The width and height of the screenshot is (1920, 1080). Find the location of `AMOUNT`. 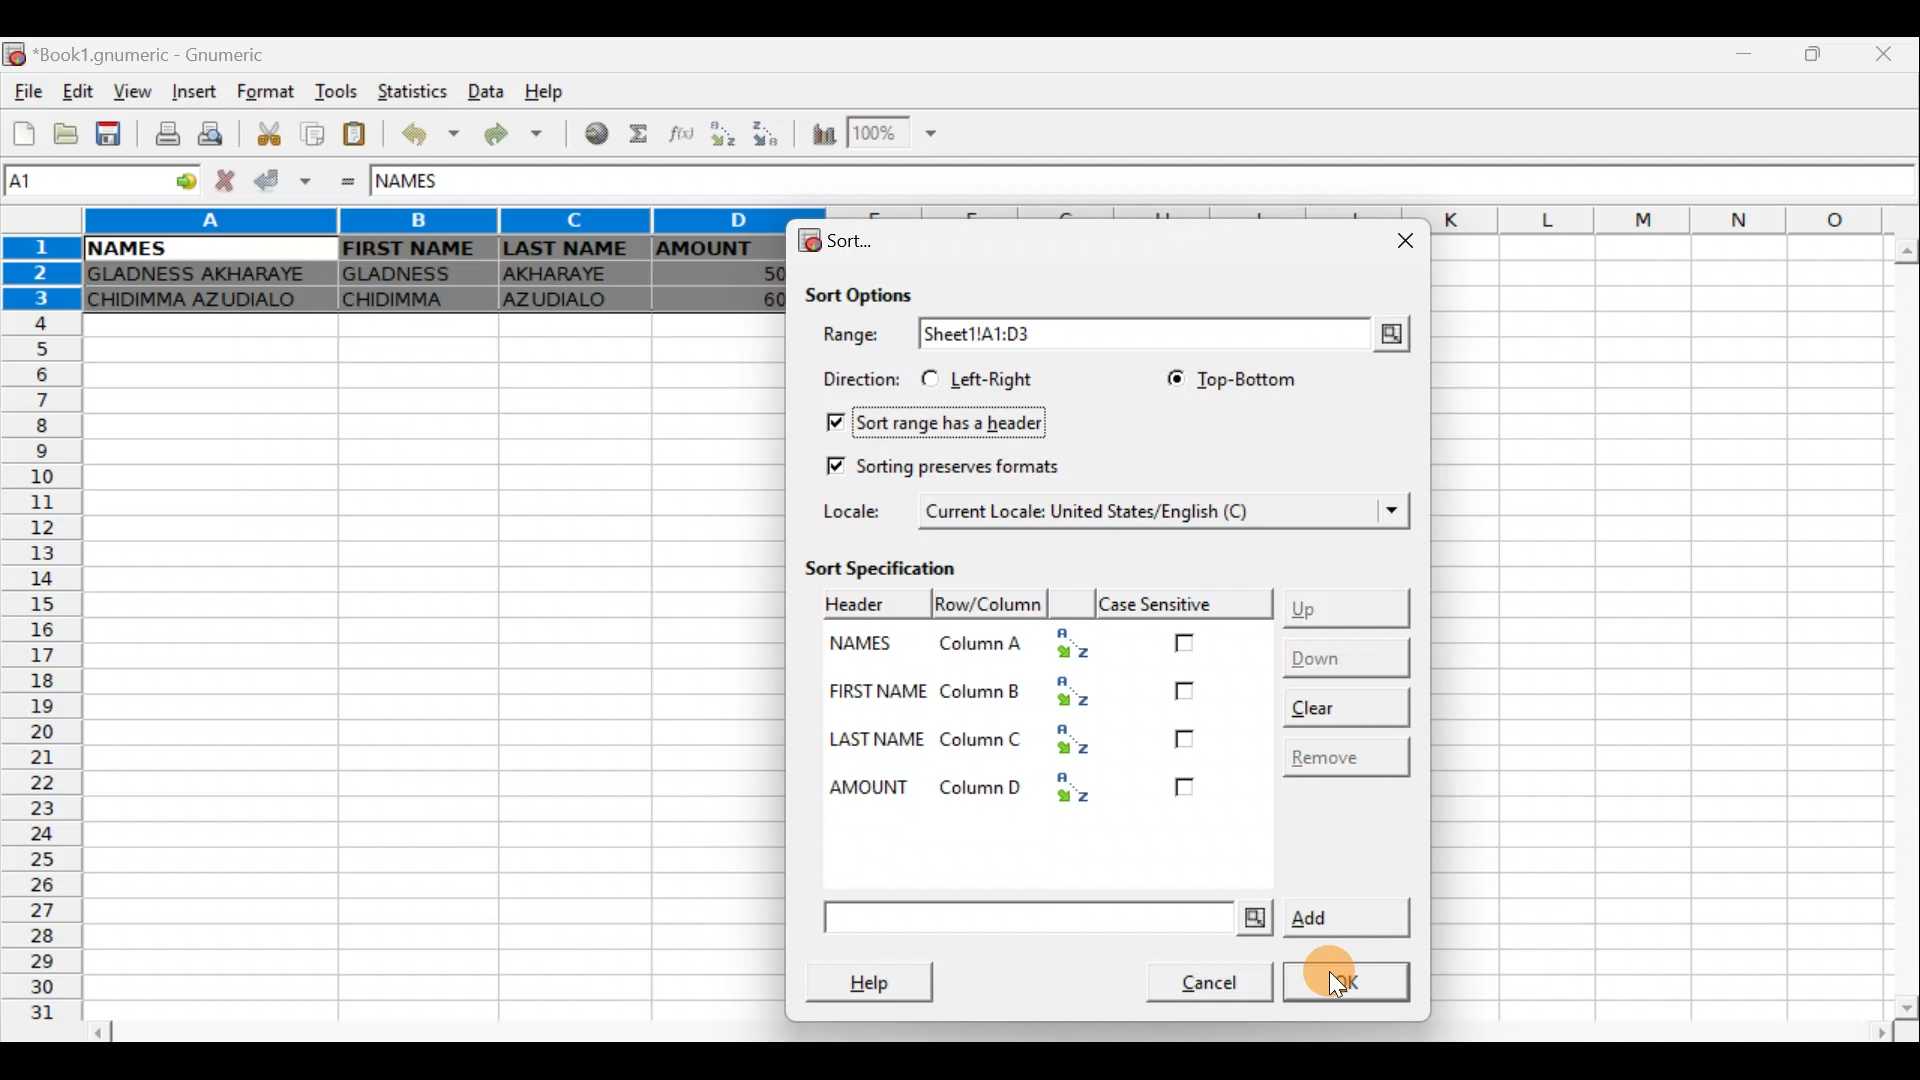

AMOUNT is located at coordinates (865, 786).